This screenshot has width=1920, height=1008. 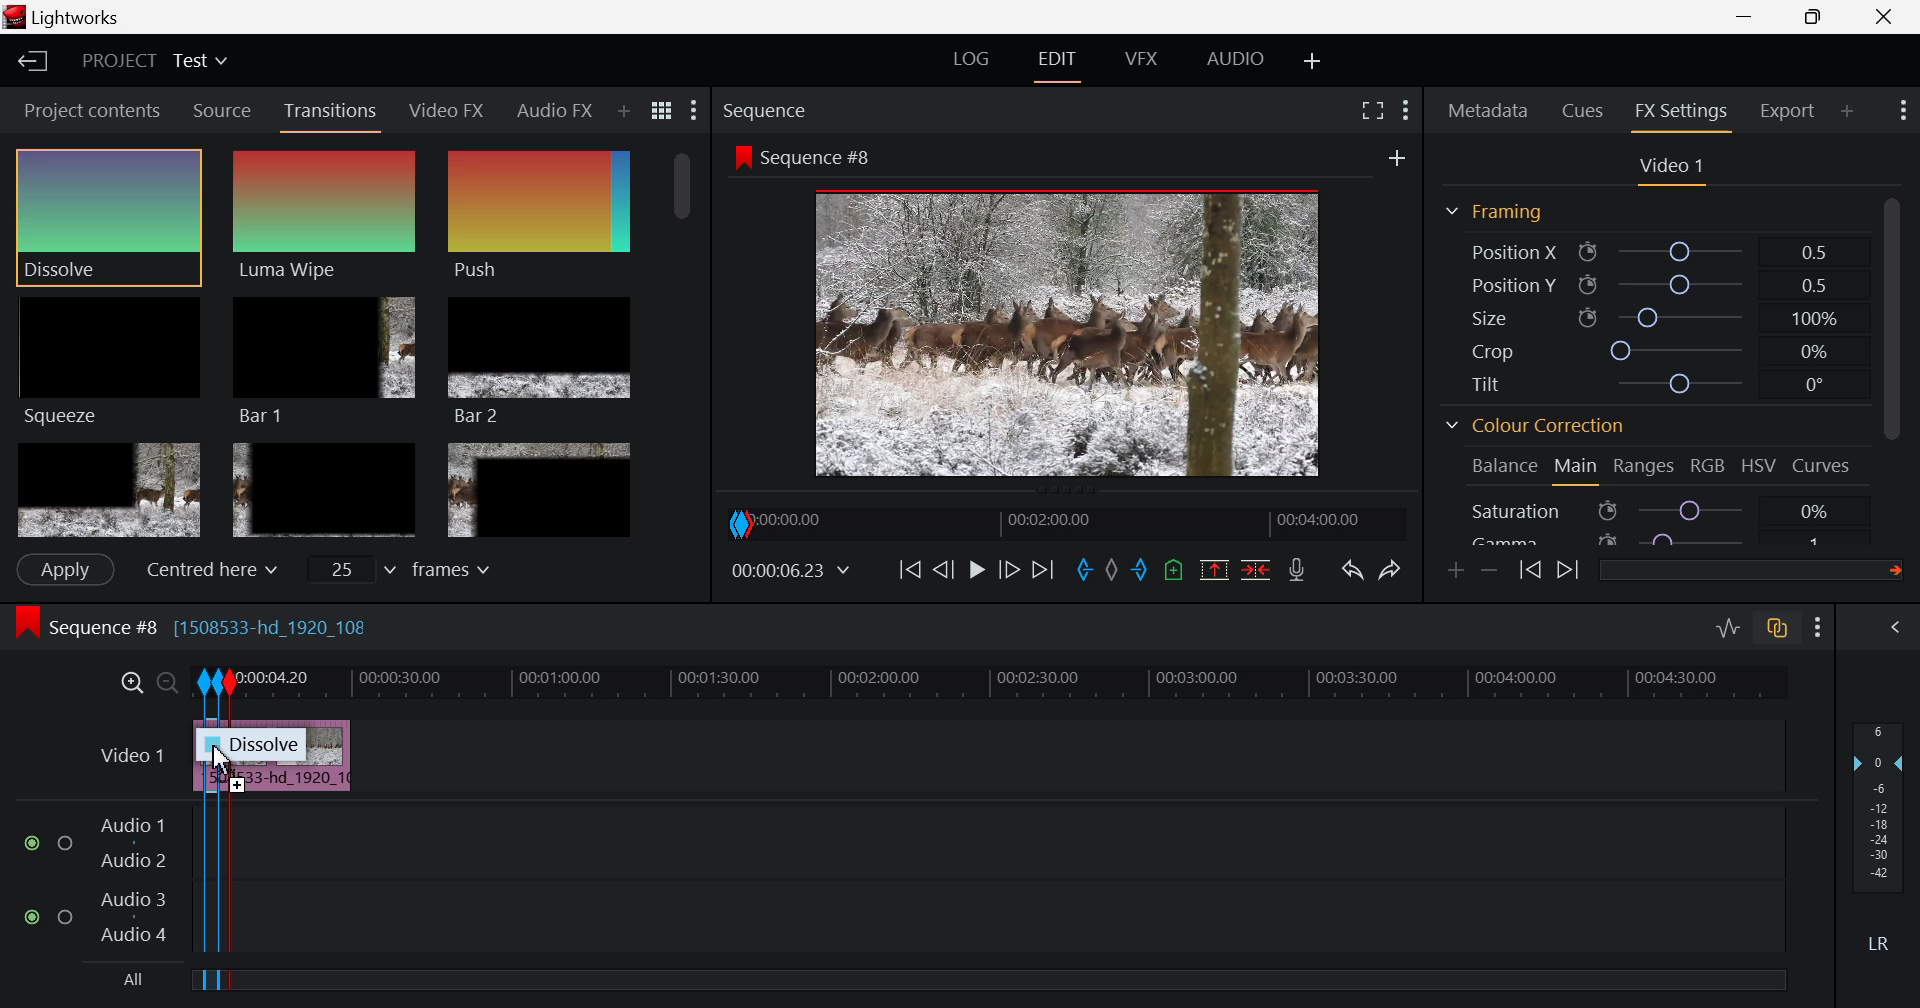 I want to click on Project Timeline, so click(x=1091, y=682).